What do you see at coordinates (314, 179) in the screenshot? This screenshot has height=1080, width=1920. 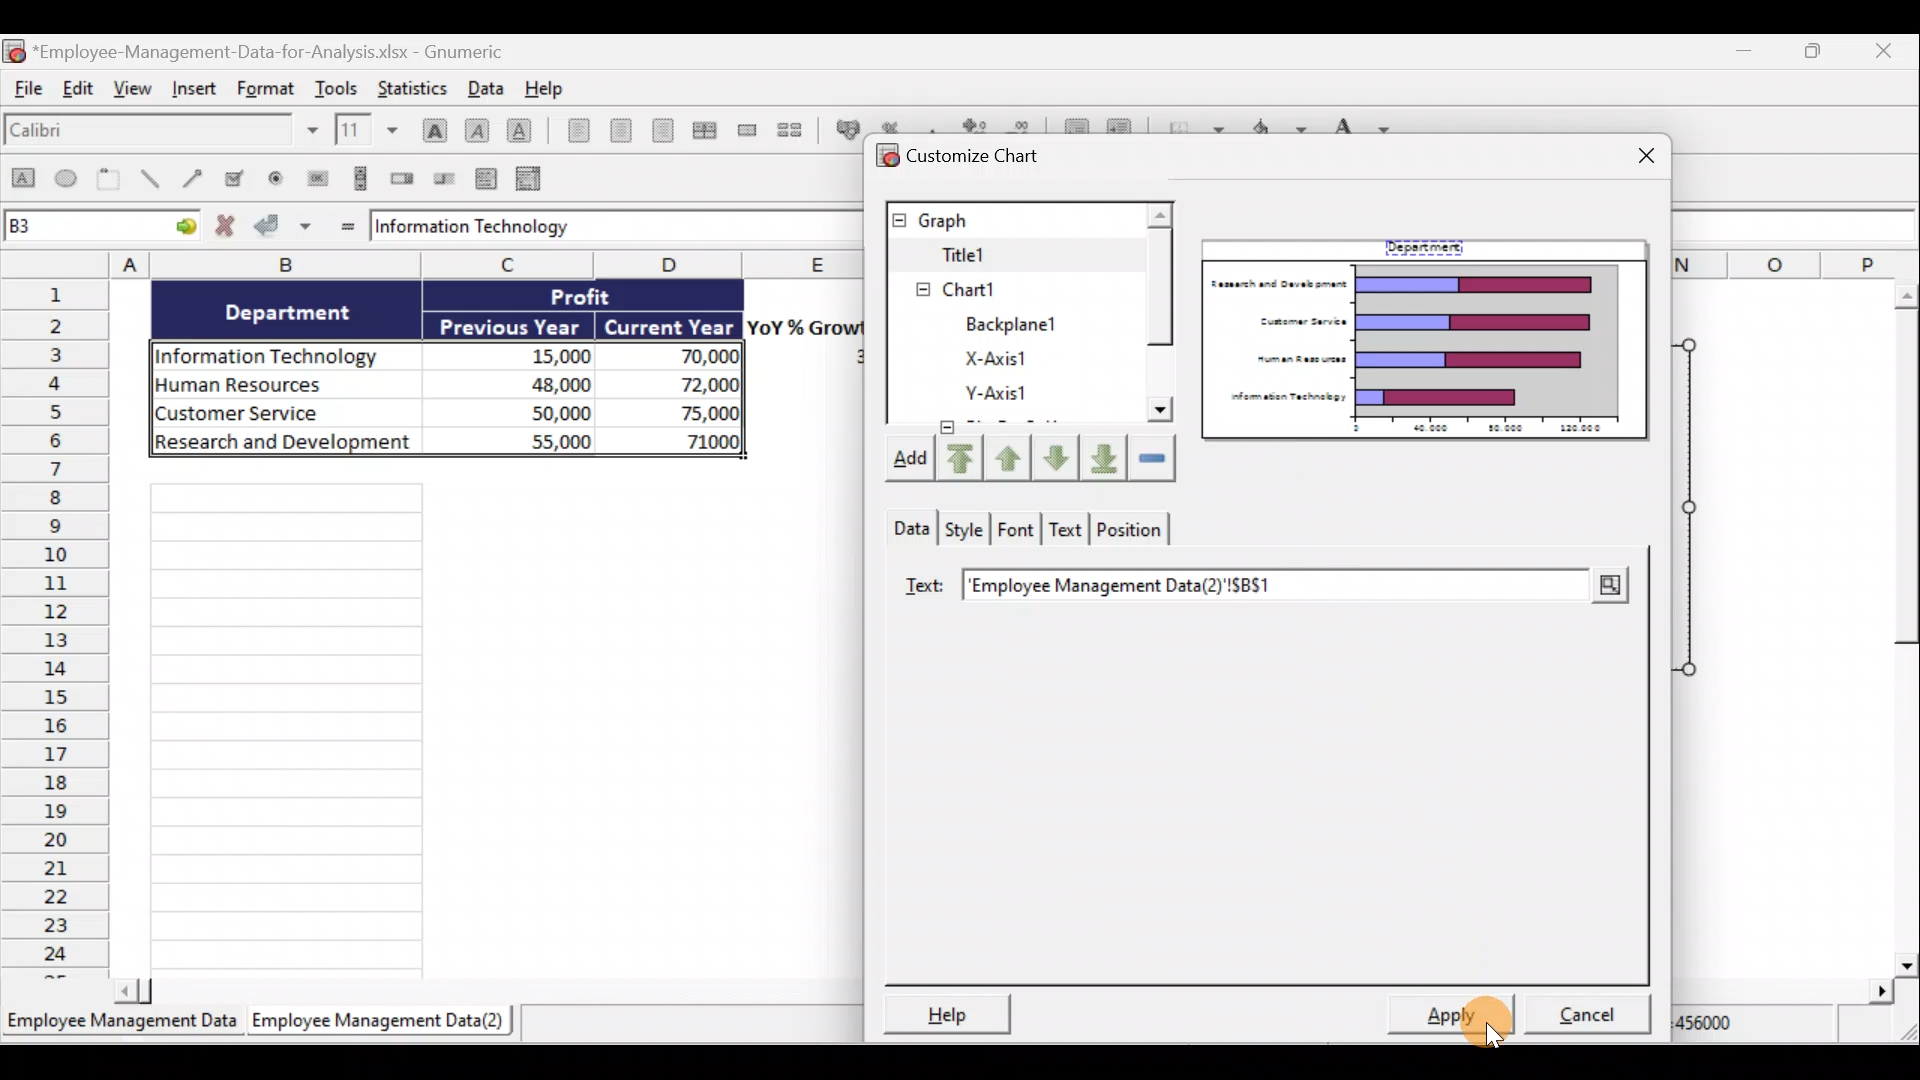 I see `Create a button` at bounding box center [314, 179].